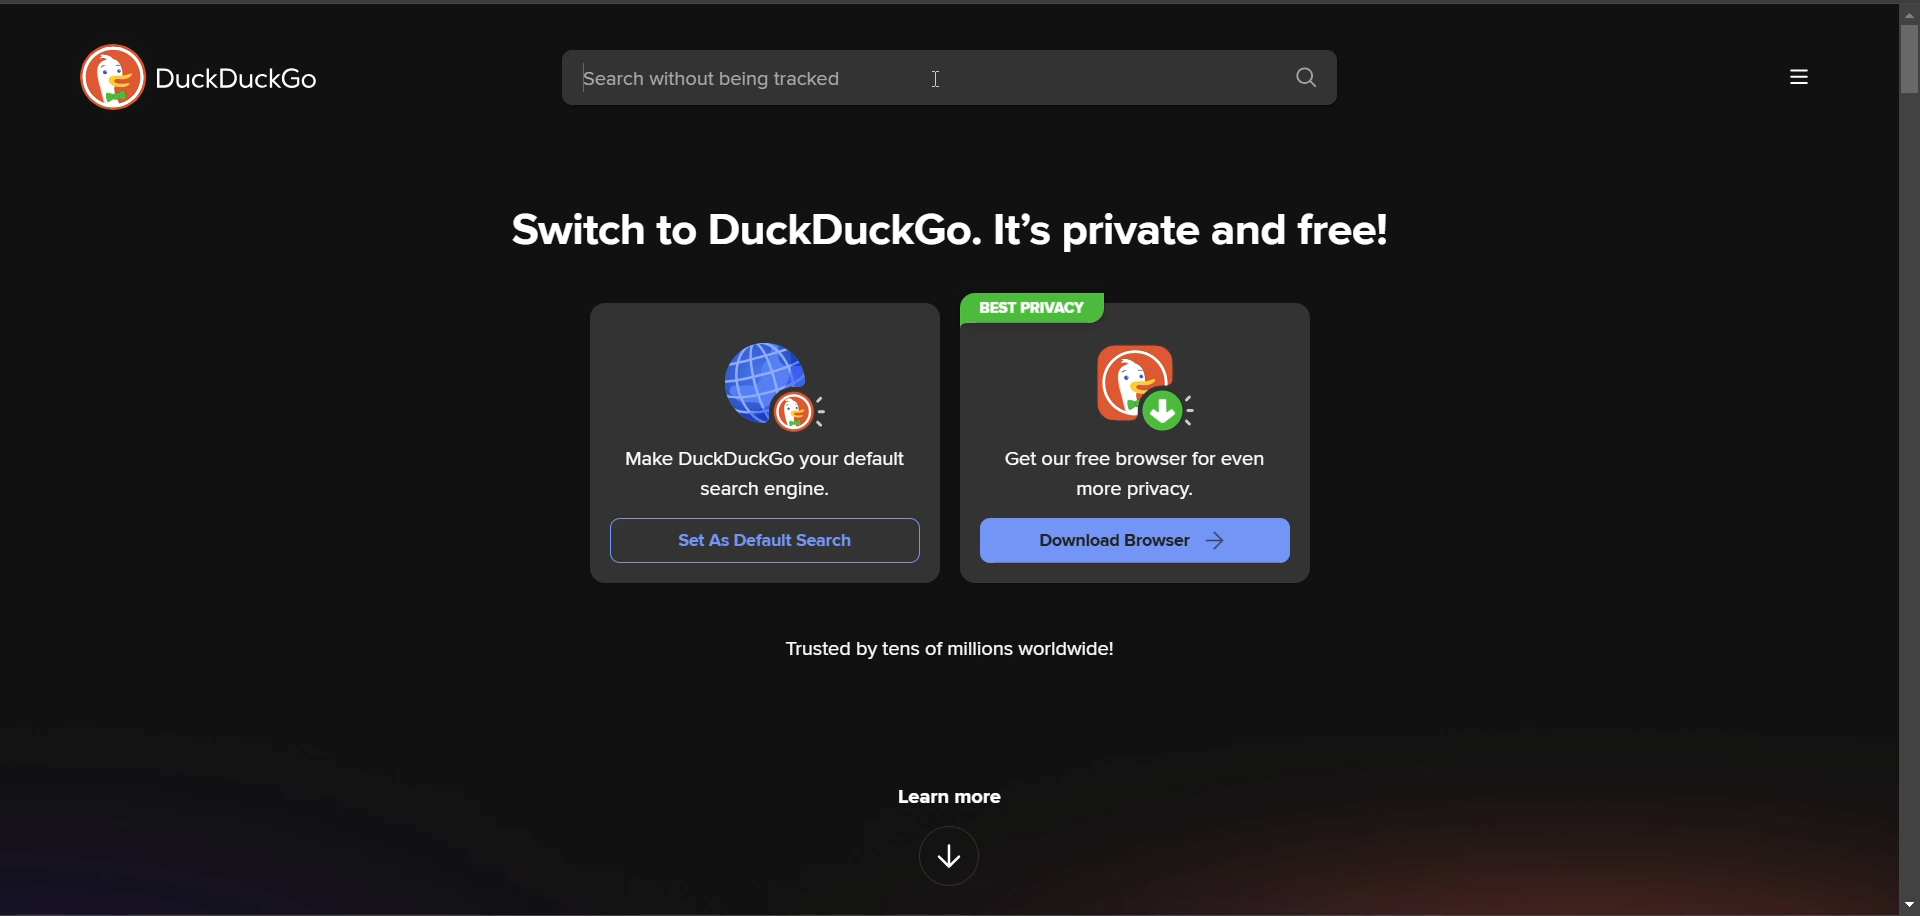 The height and width of the screenshot is (916, 1920). Describe the element at coordinates (578, 78) in the screenshot. I see `text cursor` at that location.